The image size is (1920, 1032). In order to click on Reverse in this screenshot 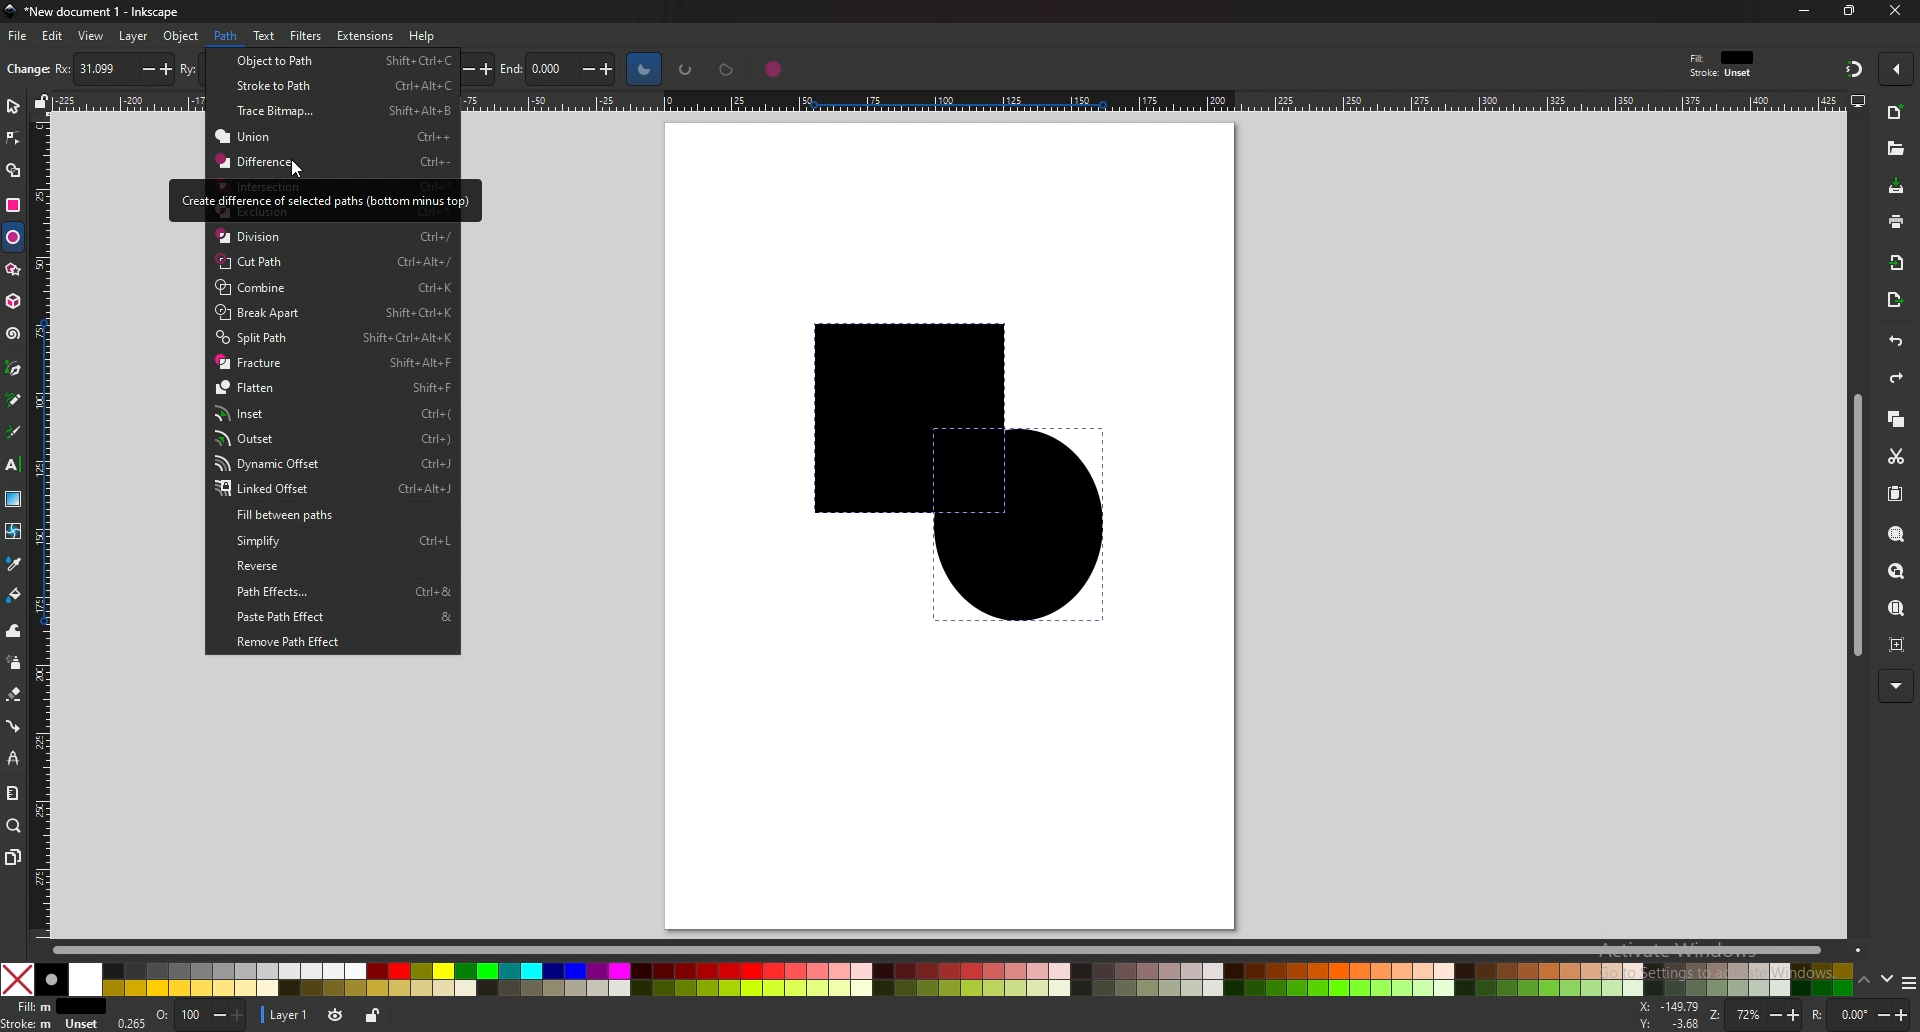, I will do `click(328, 567)`.